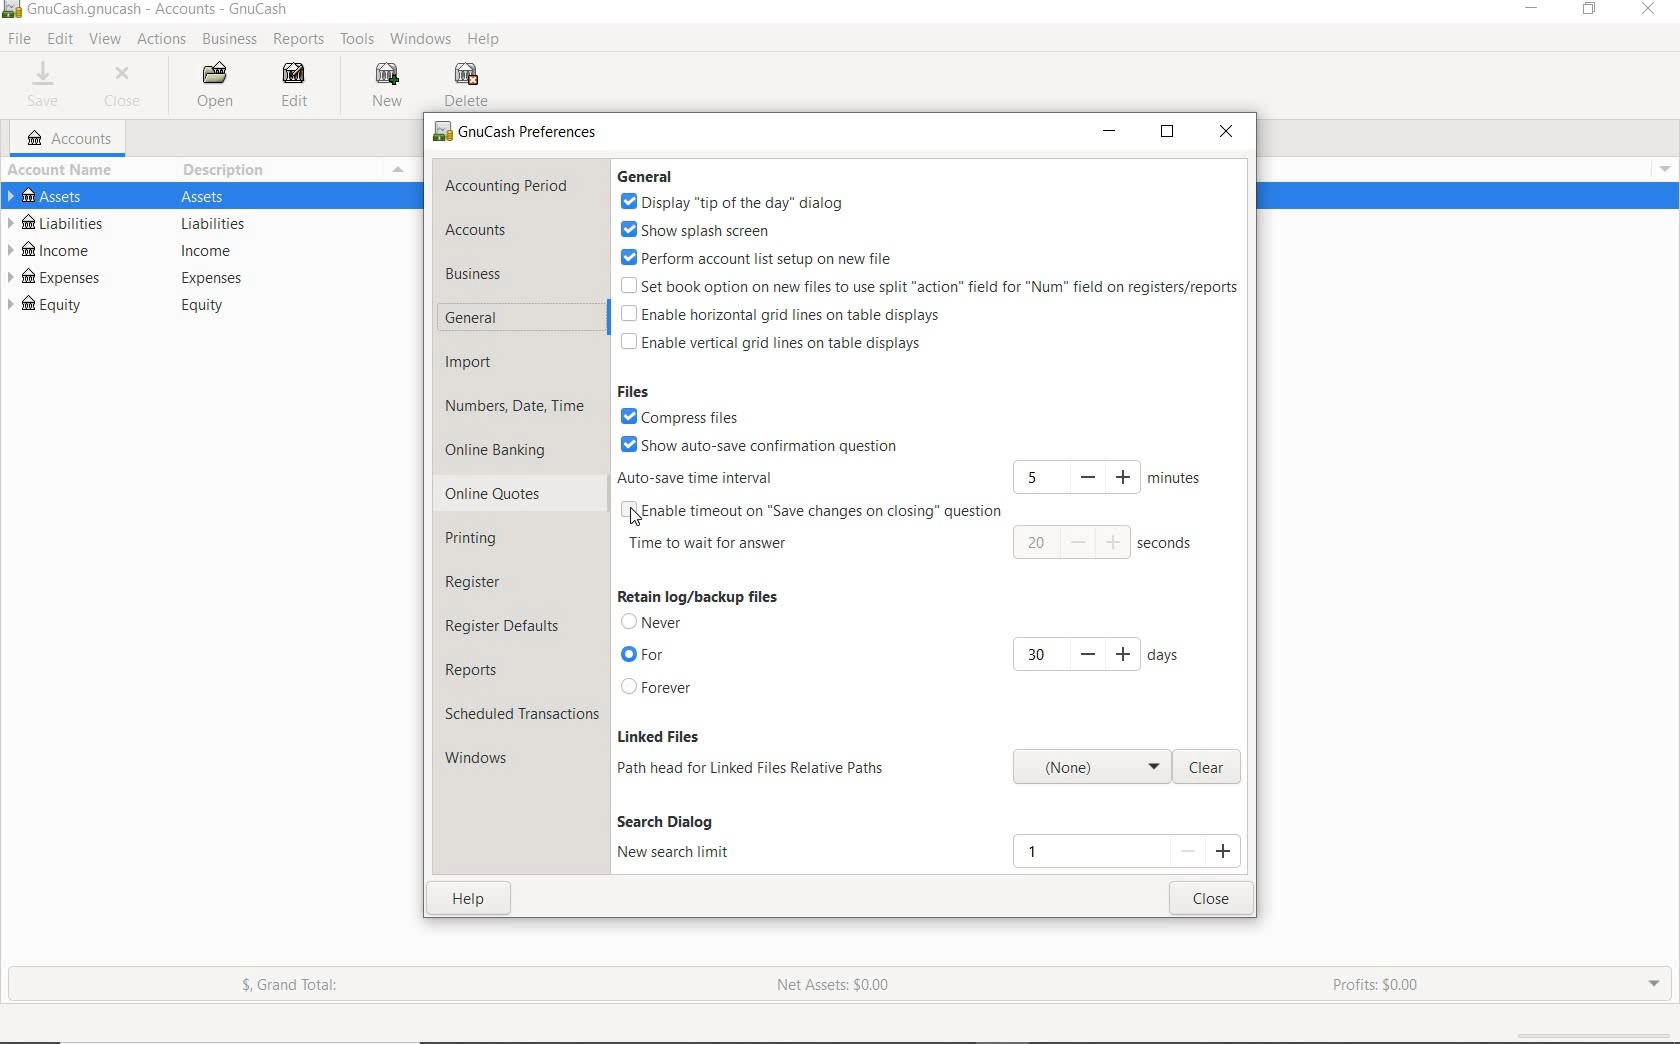 The height and width of the screenshot is (1044, 1680). What do you see at coordinates (463, 901) in the screenshot?
I see `HELP` at bounding box center [463, 901].